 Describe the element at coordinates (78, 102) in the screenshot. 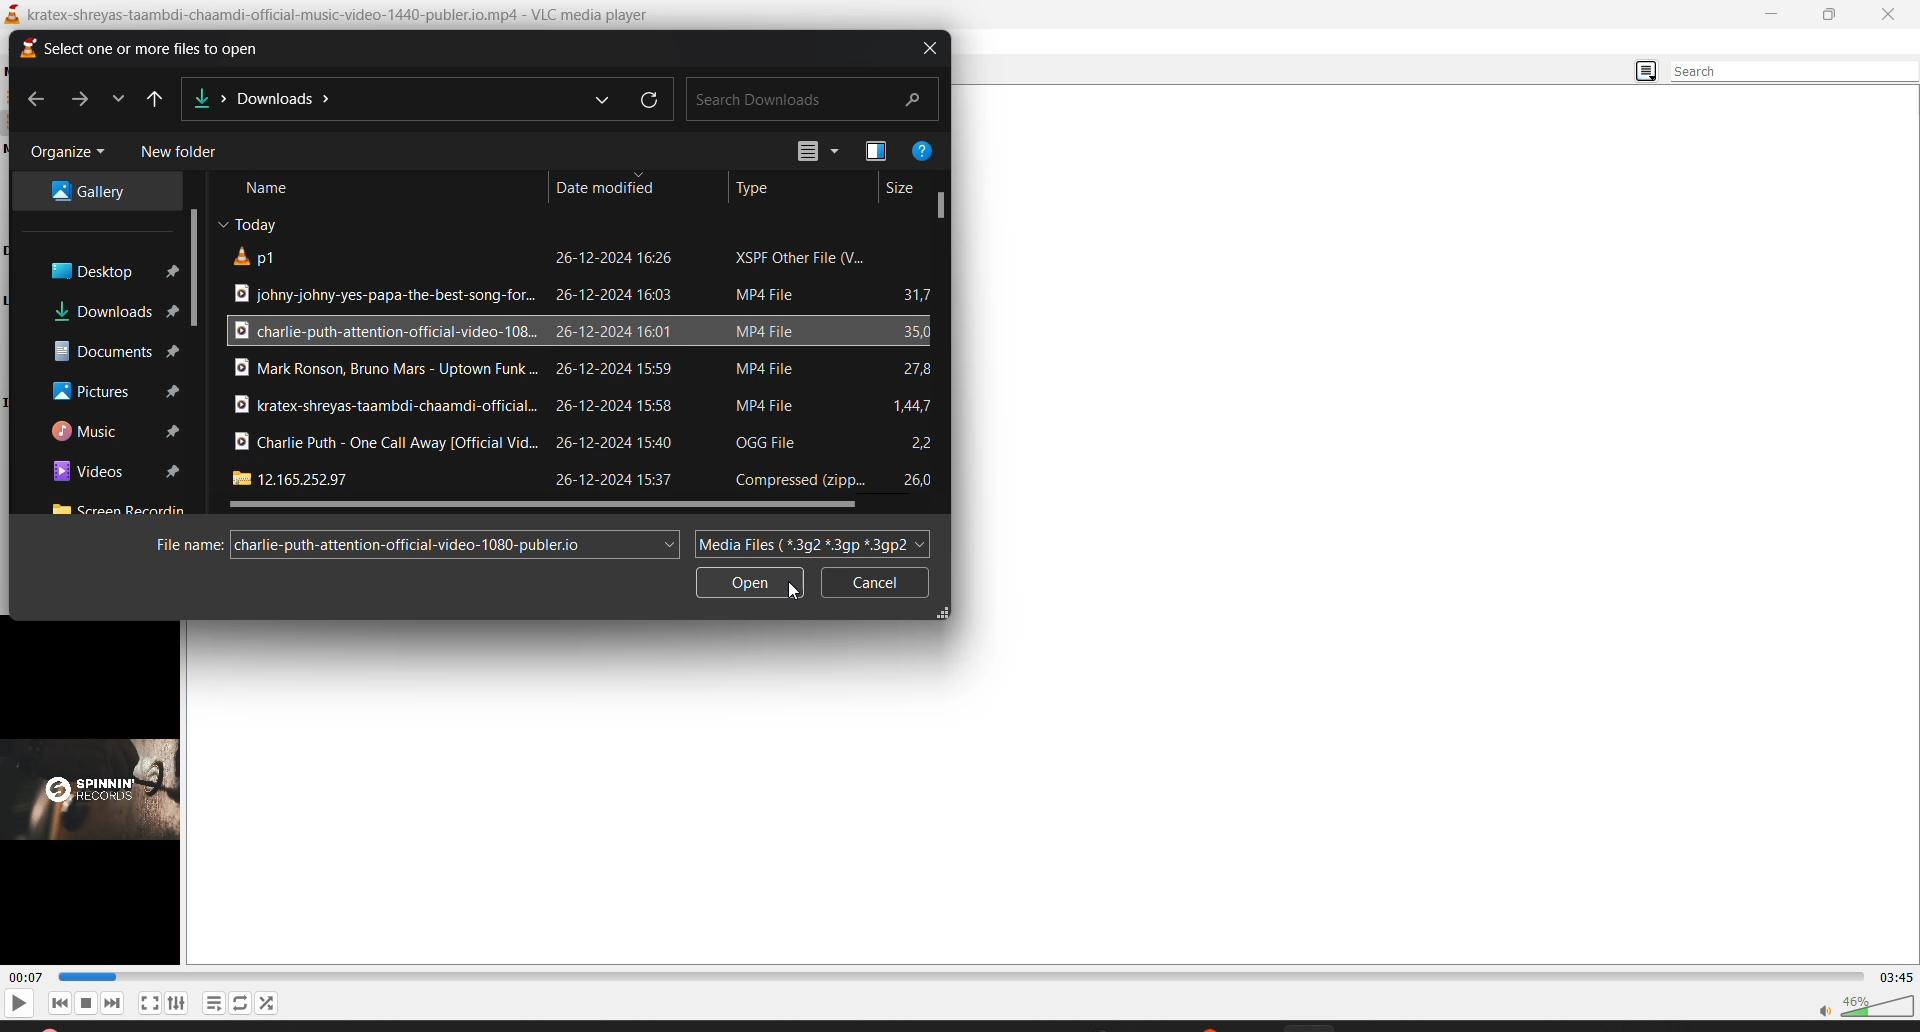

I see `forward` at that location.